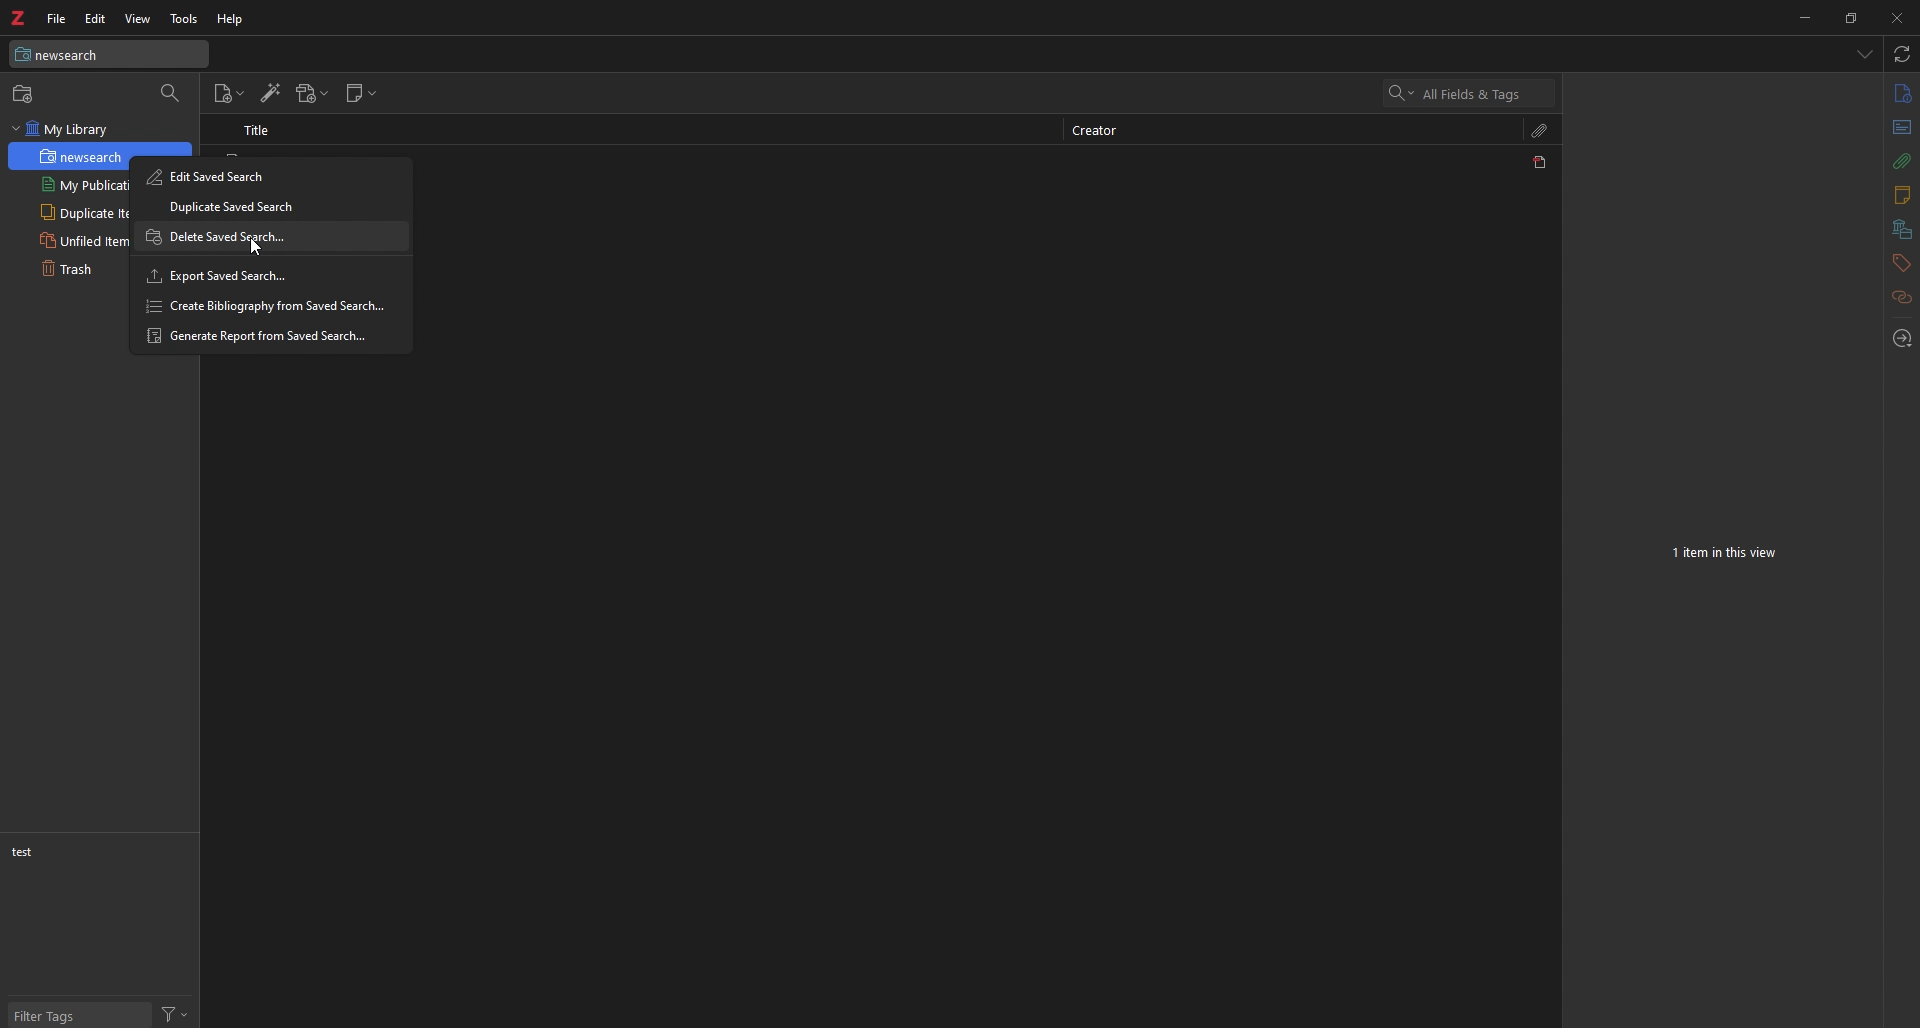 The width and height of the screenshot is (1920, 1028). What do you see at coordinates (1900, 196) in the screenshot?
I see `notes` at bounding box center [1900, 196].